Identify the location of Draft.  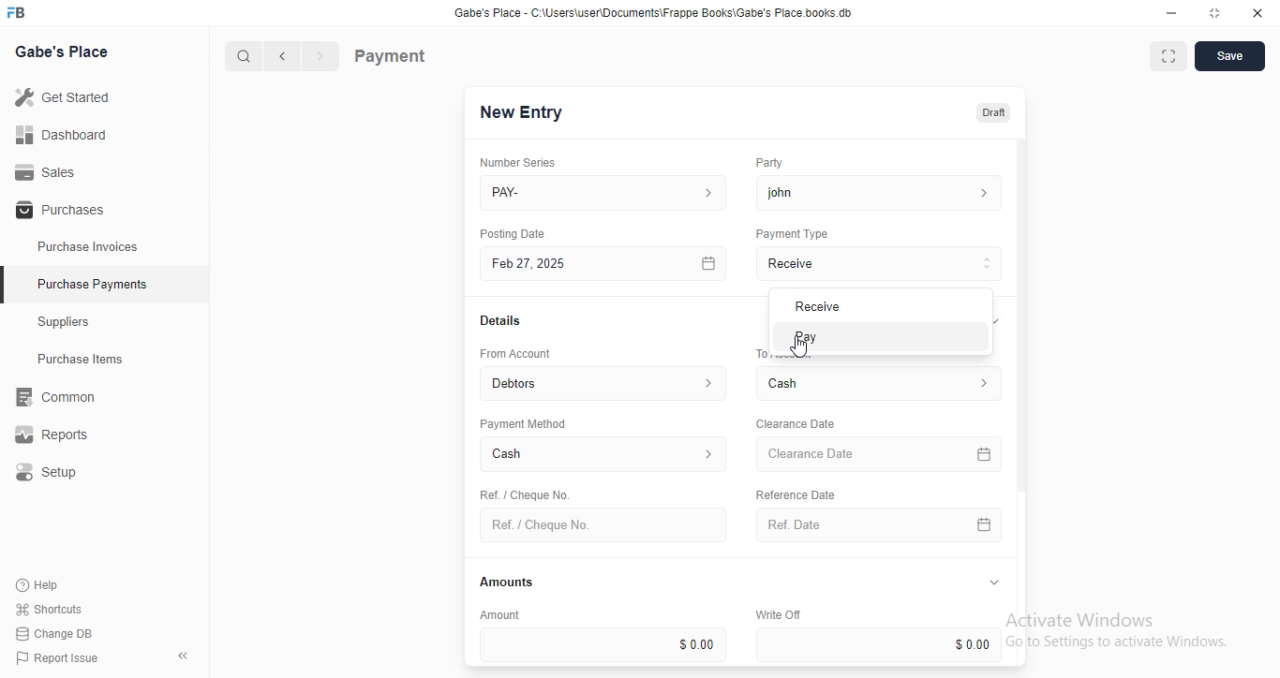
(990, 111).